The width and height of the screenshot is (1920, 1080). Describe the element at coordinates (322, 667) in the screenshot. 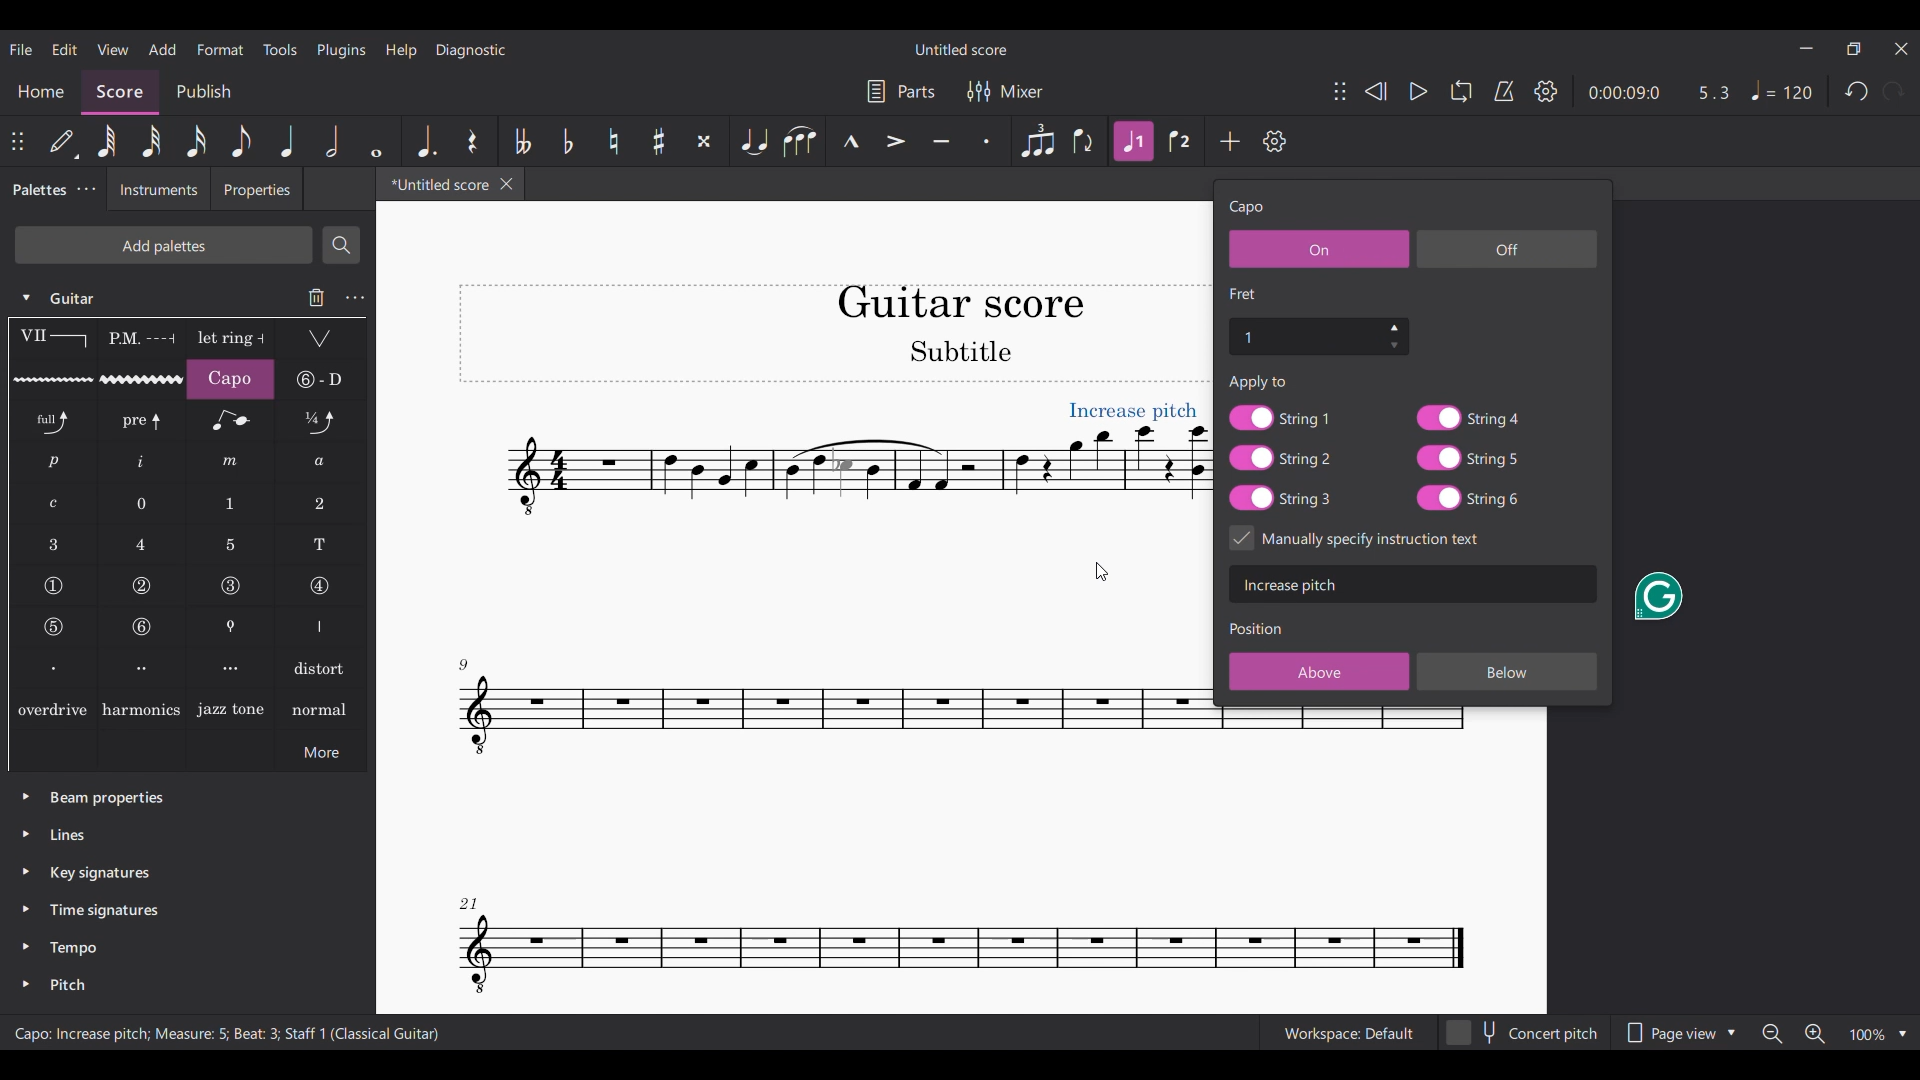

I see `Distort` at that location.